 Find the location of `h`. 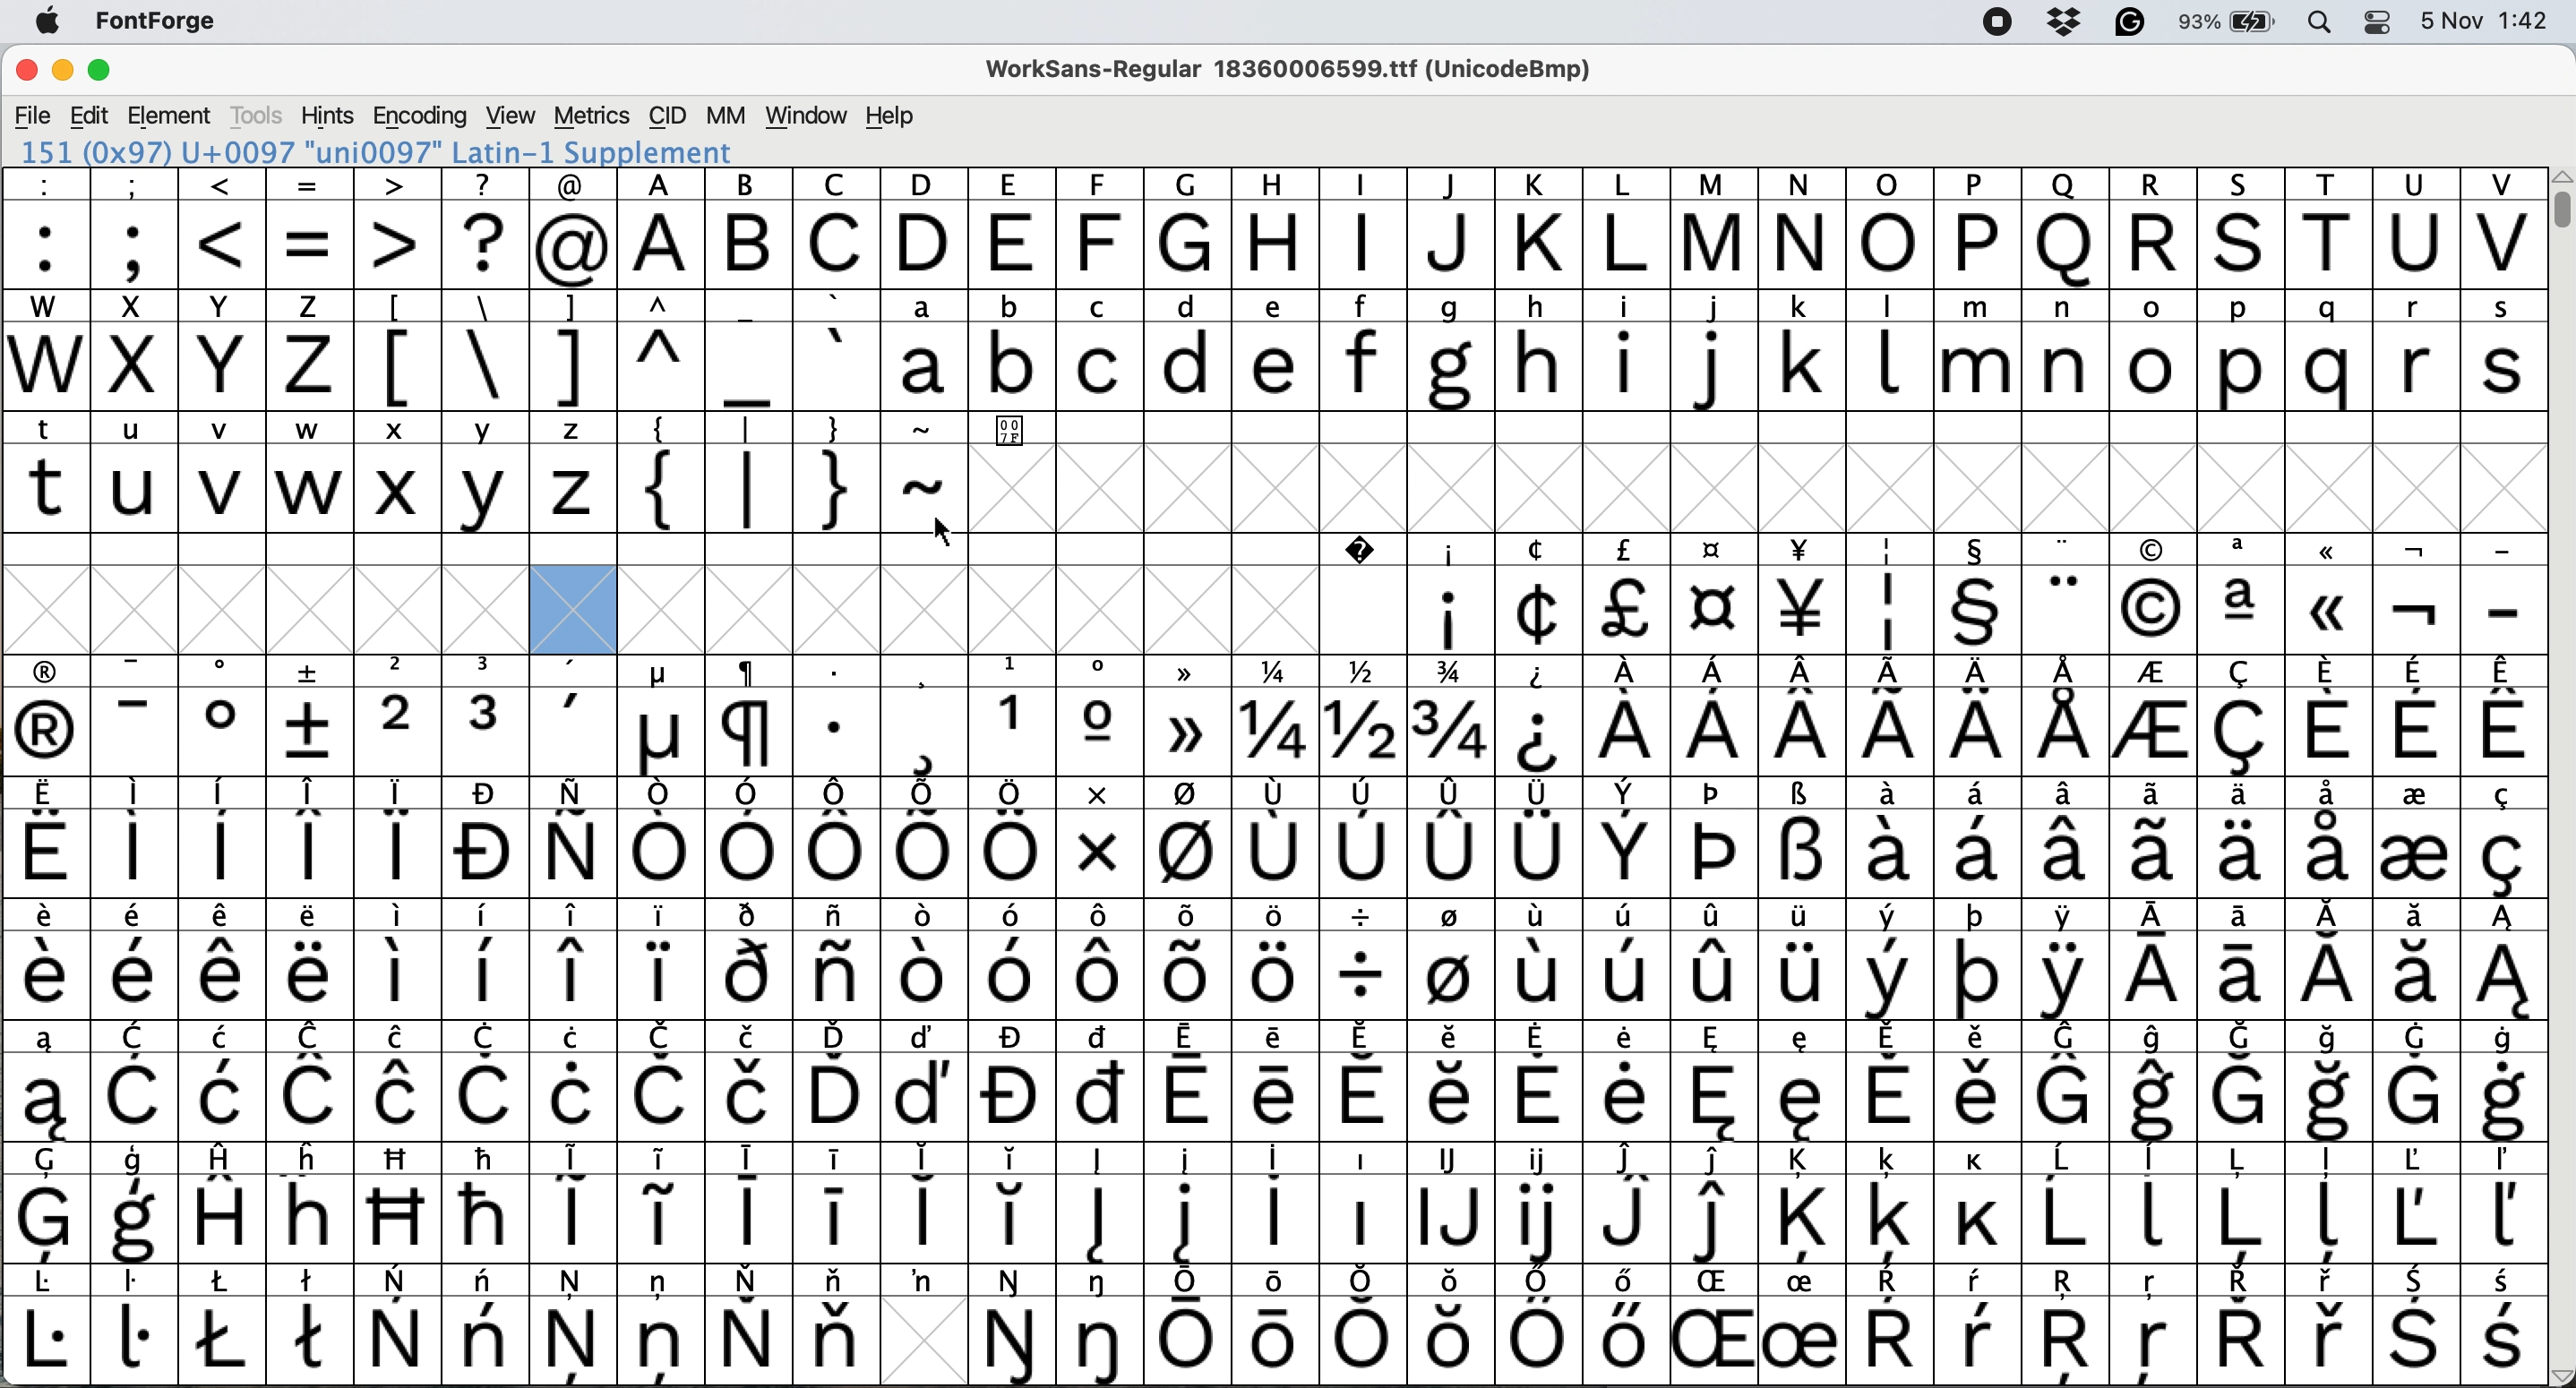

h is located at coordinates (1537, 349).